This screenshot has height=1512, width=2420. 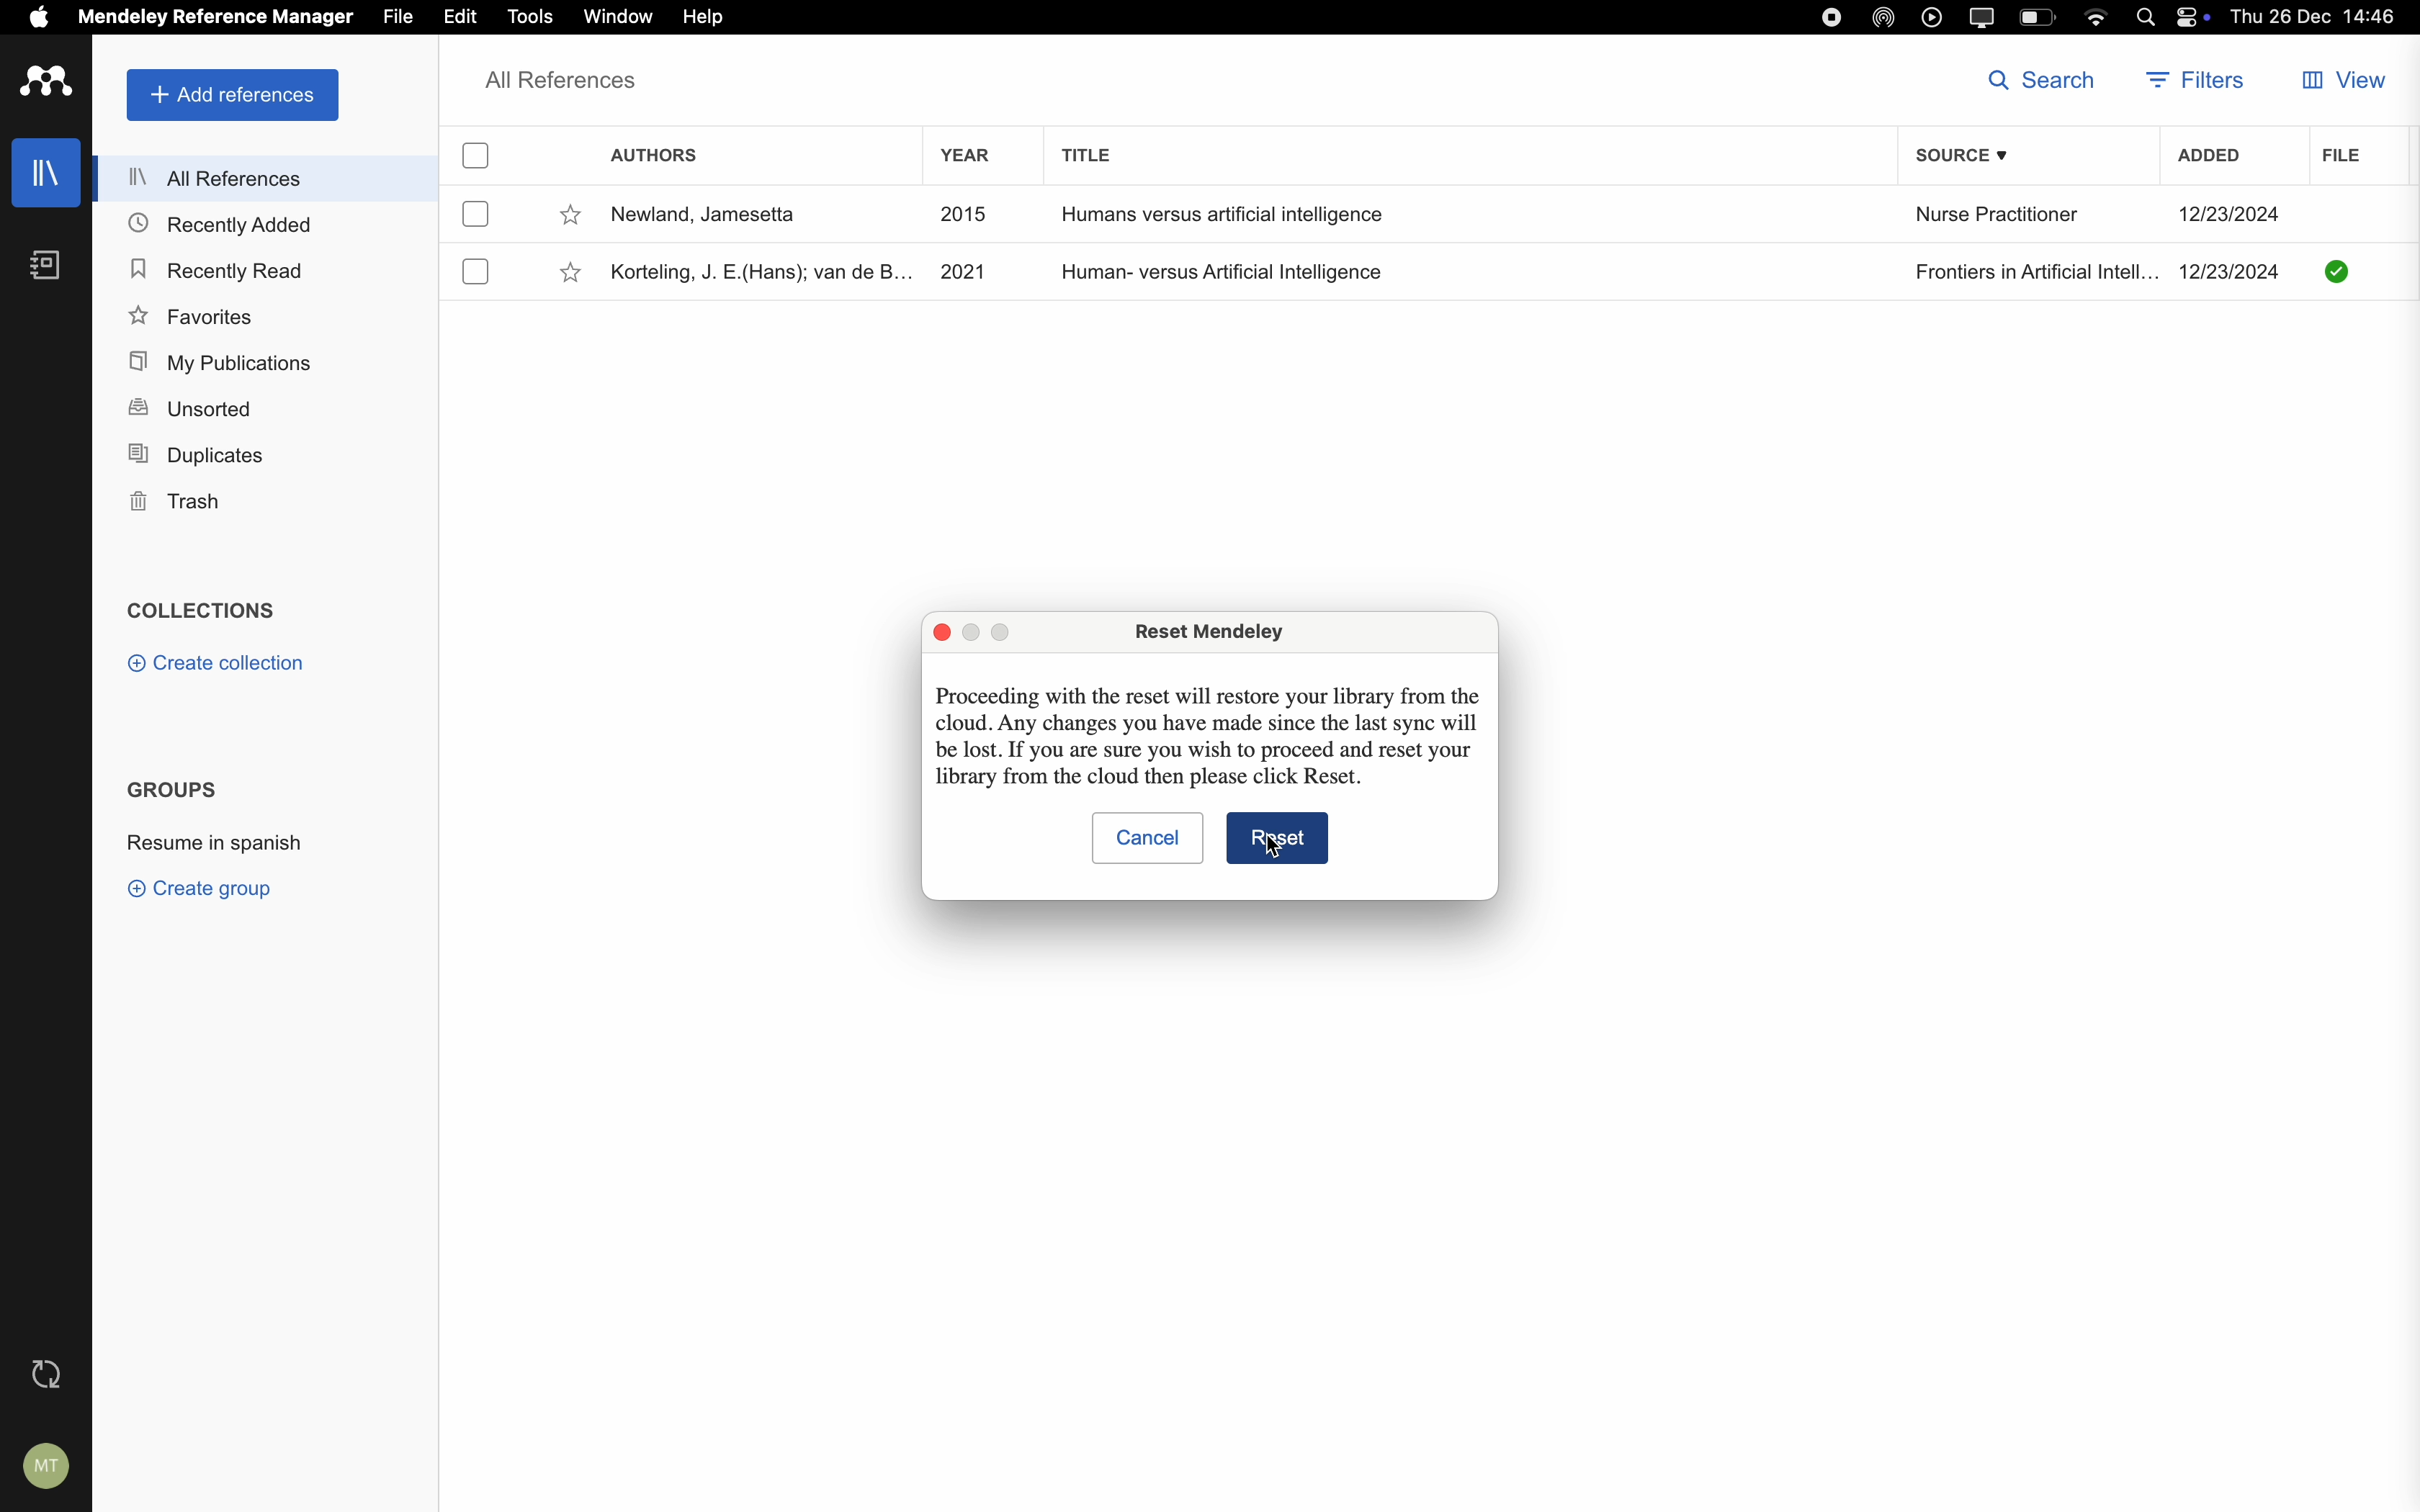 I want to click on play, so click(x=1930, y=17).